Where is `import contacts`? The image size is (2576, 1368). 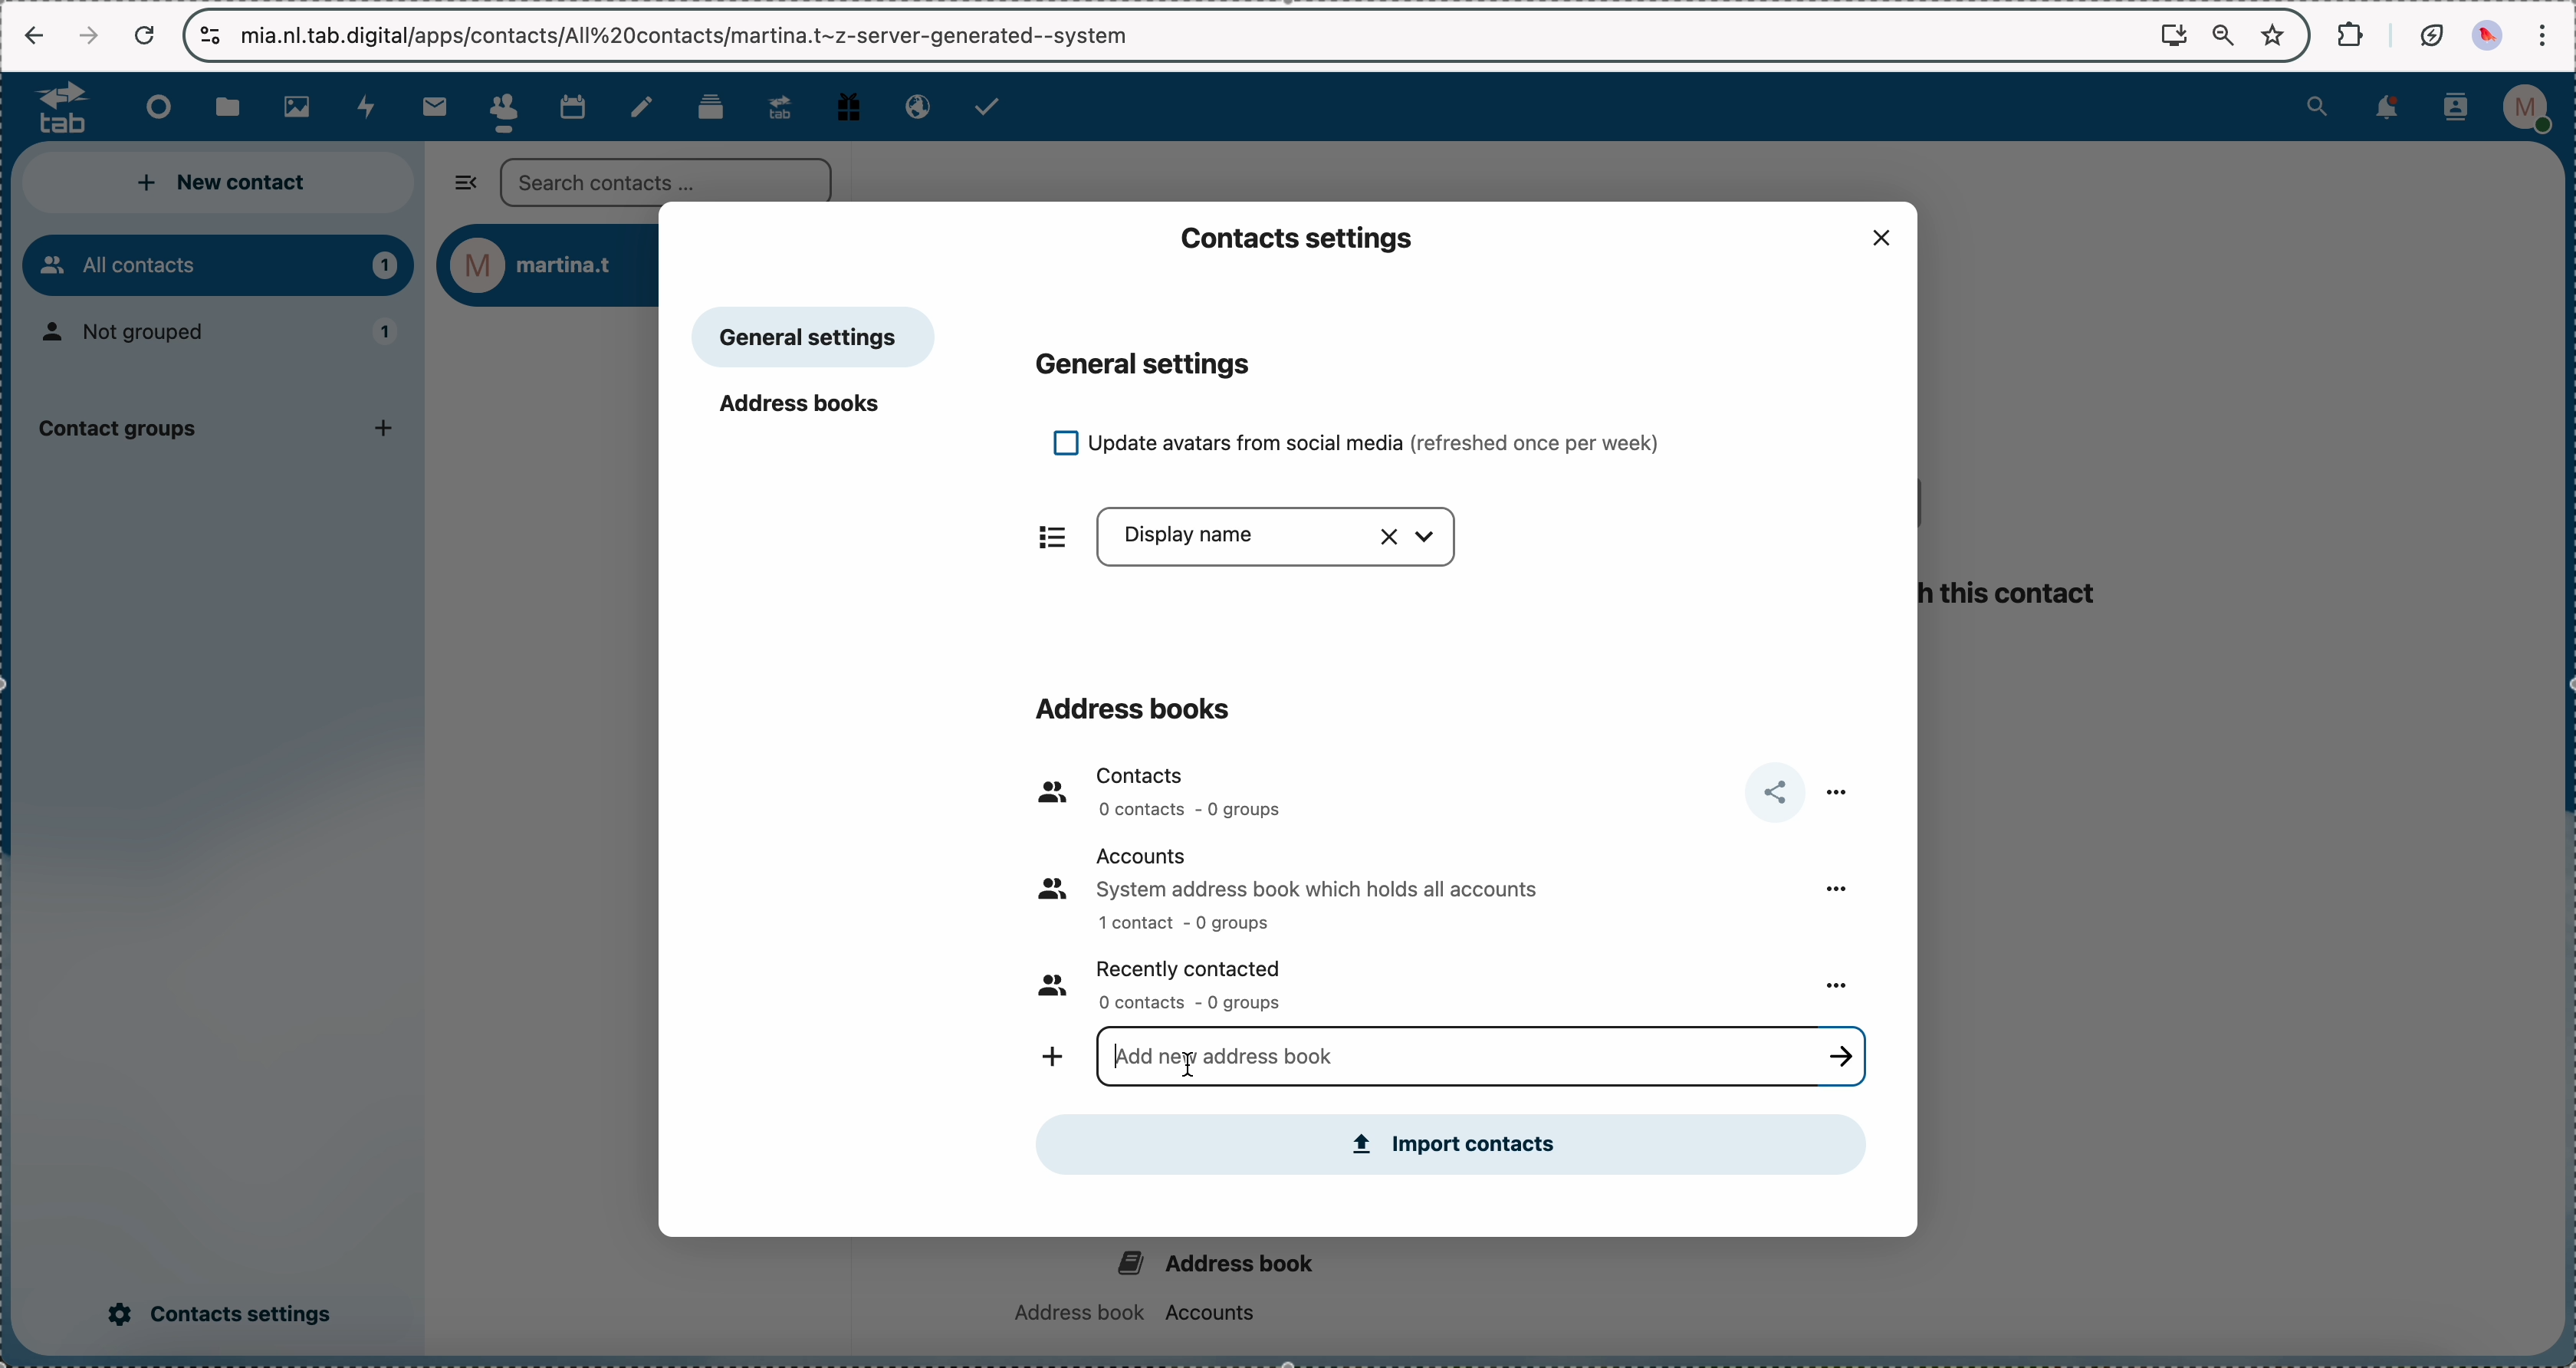
import contacts is located at coordinates (1451, 1143).